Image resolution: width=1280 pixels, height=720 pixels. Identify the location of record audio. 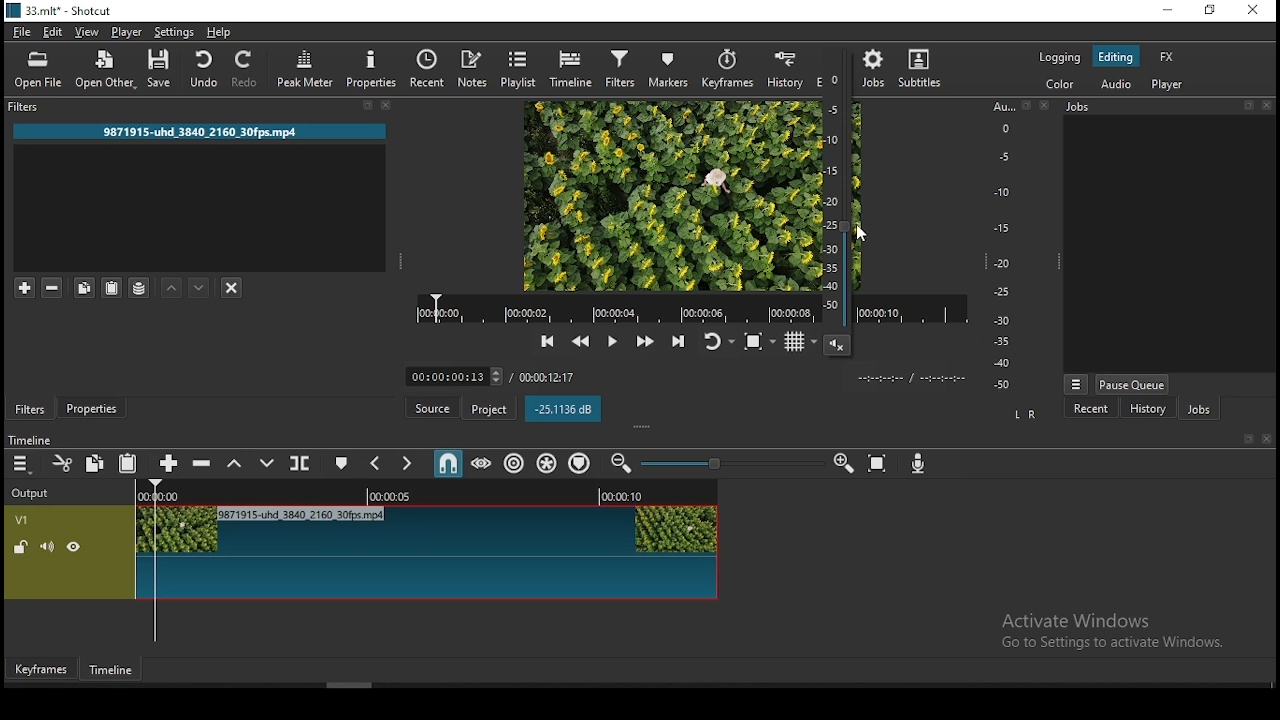
(915, 465).